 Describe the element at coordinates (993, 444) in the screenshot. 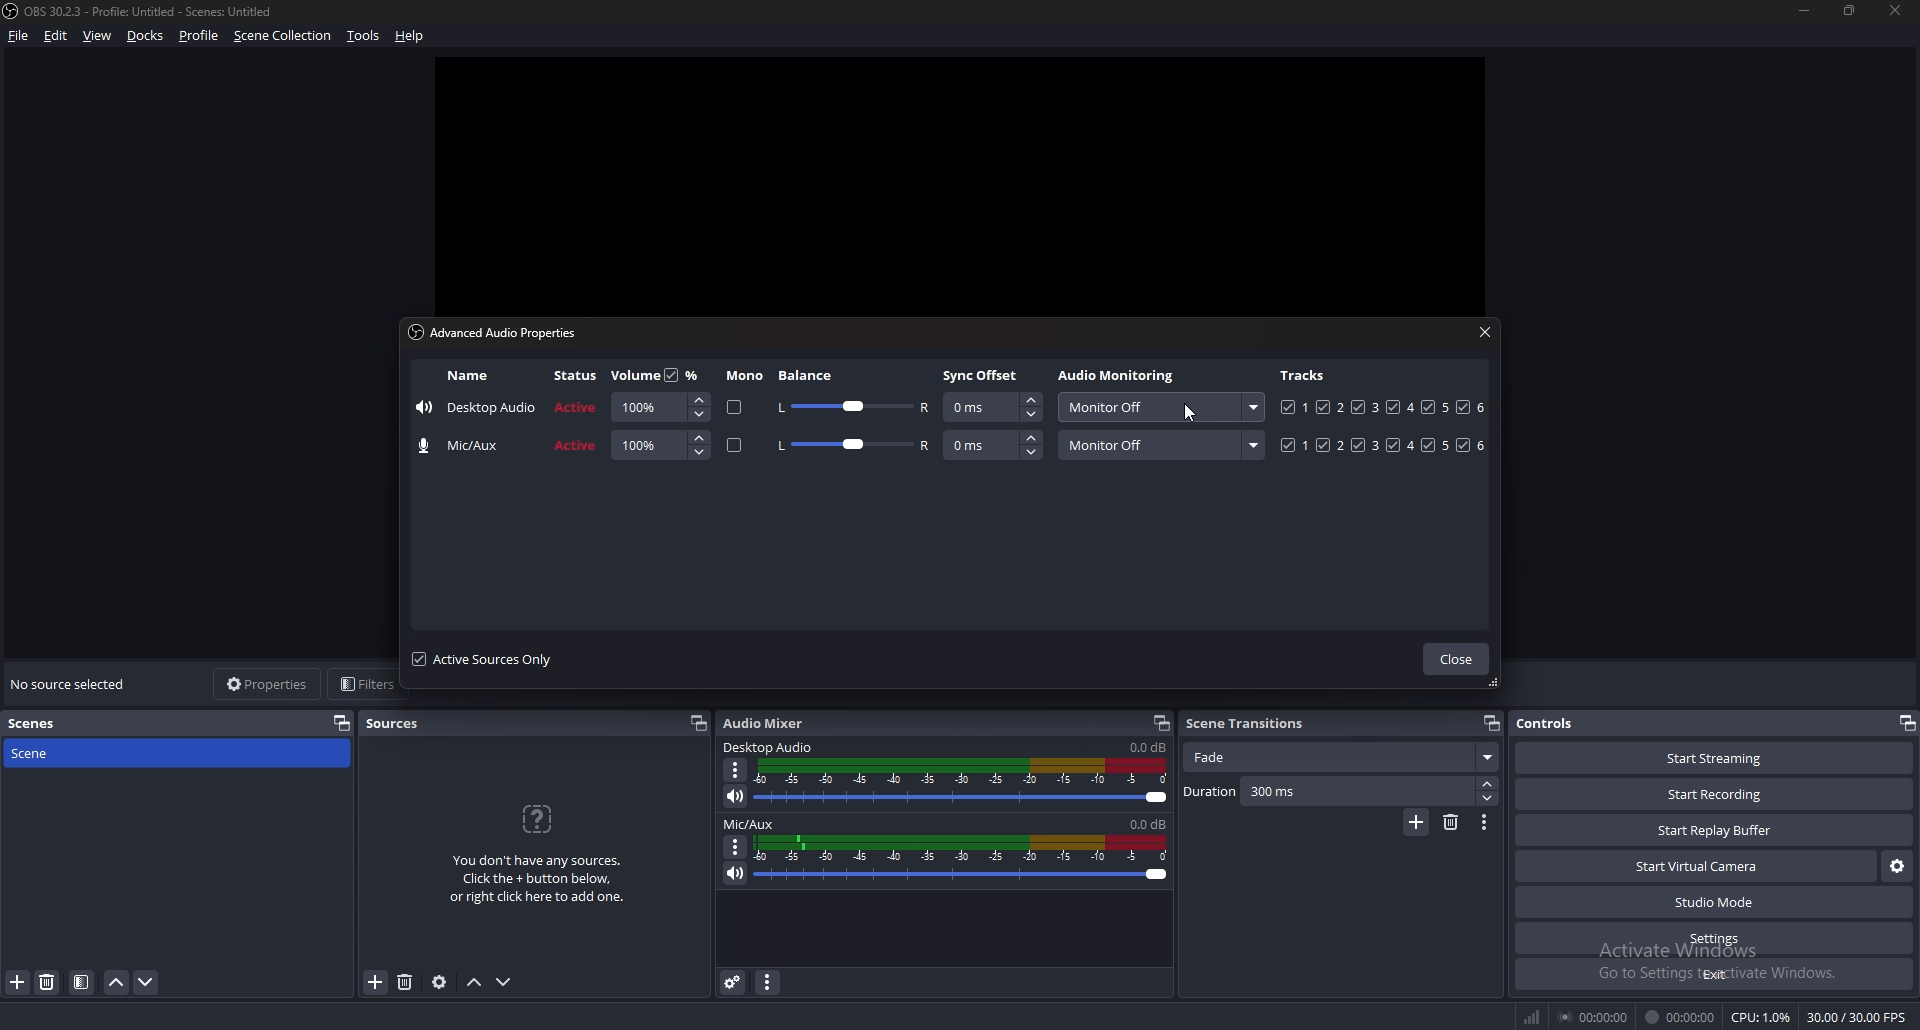

I see `sync offset adjust` at that location.